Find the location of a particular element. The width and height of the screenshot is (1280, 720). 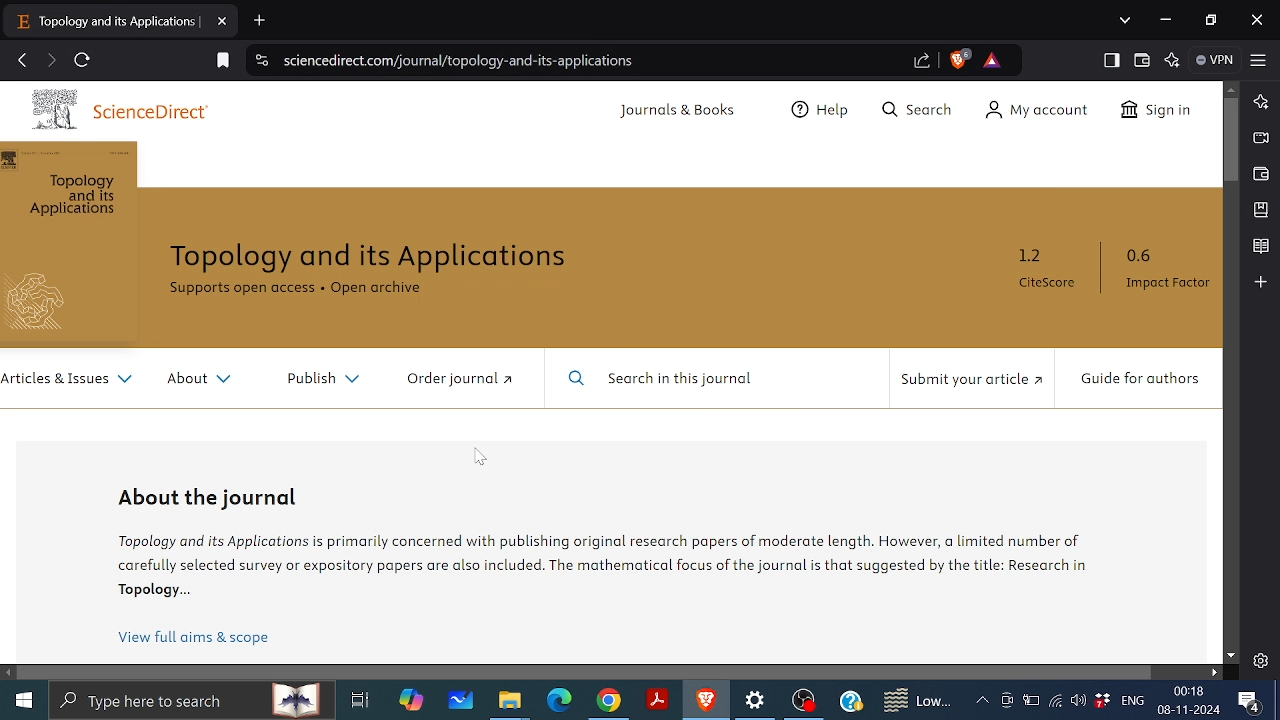

Copilot is located at coordinates (409, 702).